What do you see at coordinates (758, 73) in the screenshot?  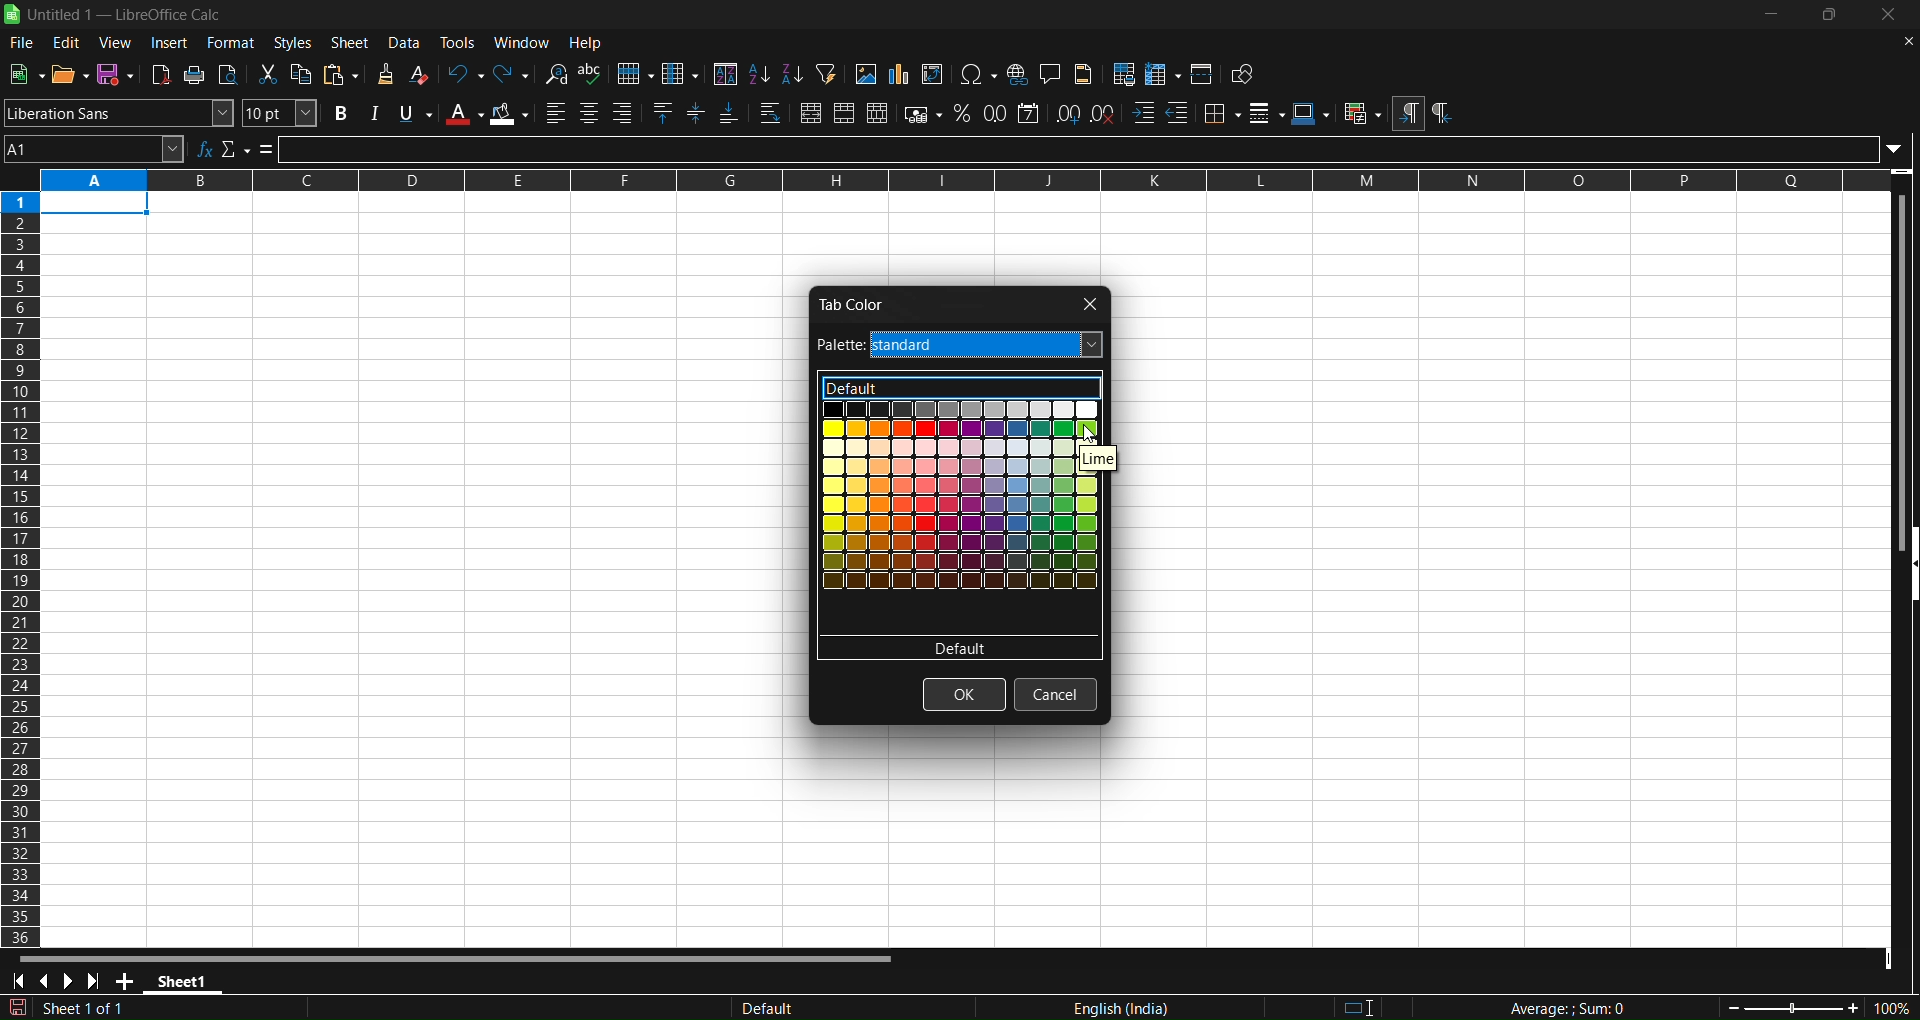 I see `sort ascending` at bounding box center [758, 73].